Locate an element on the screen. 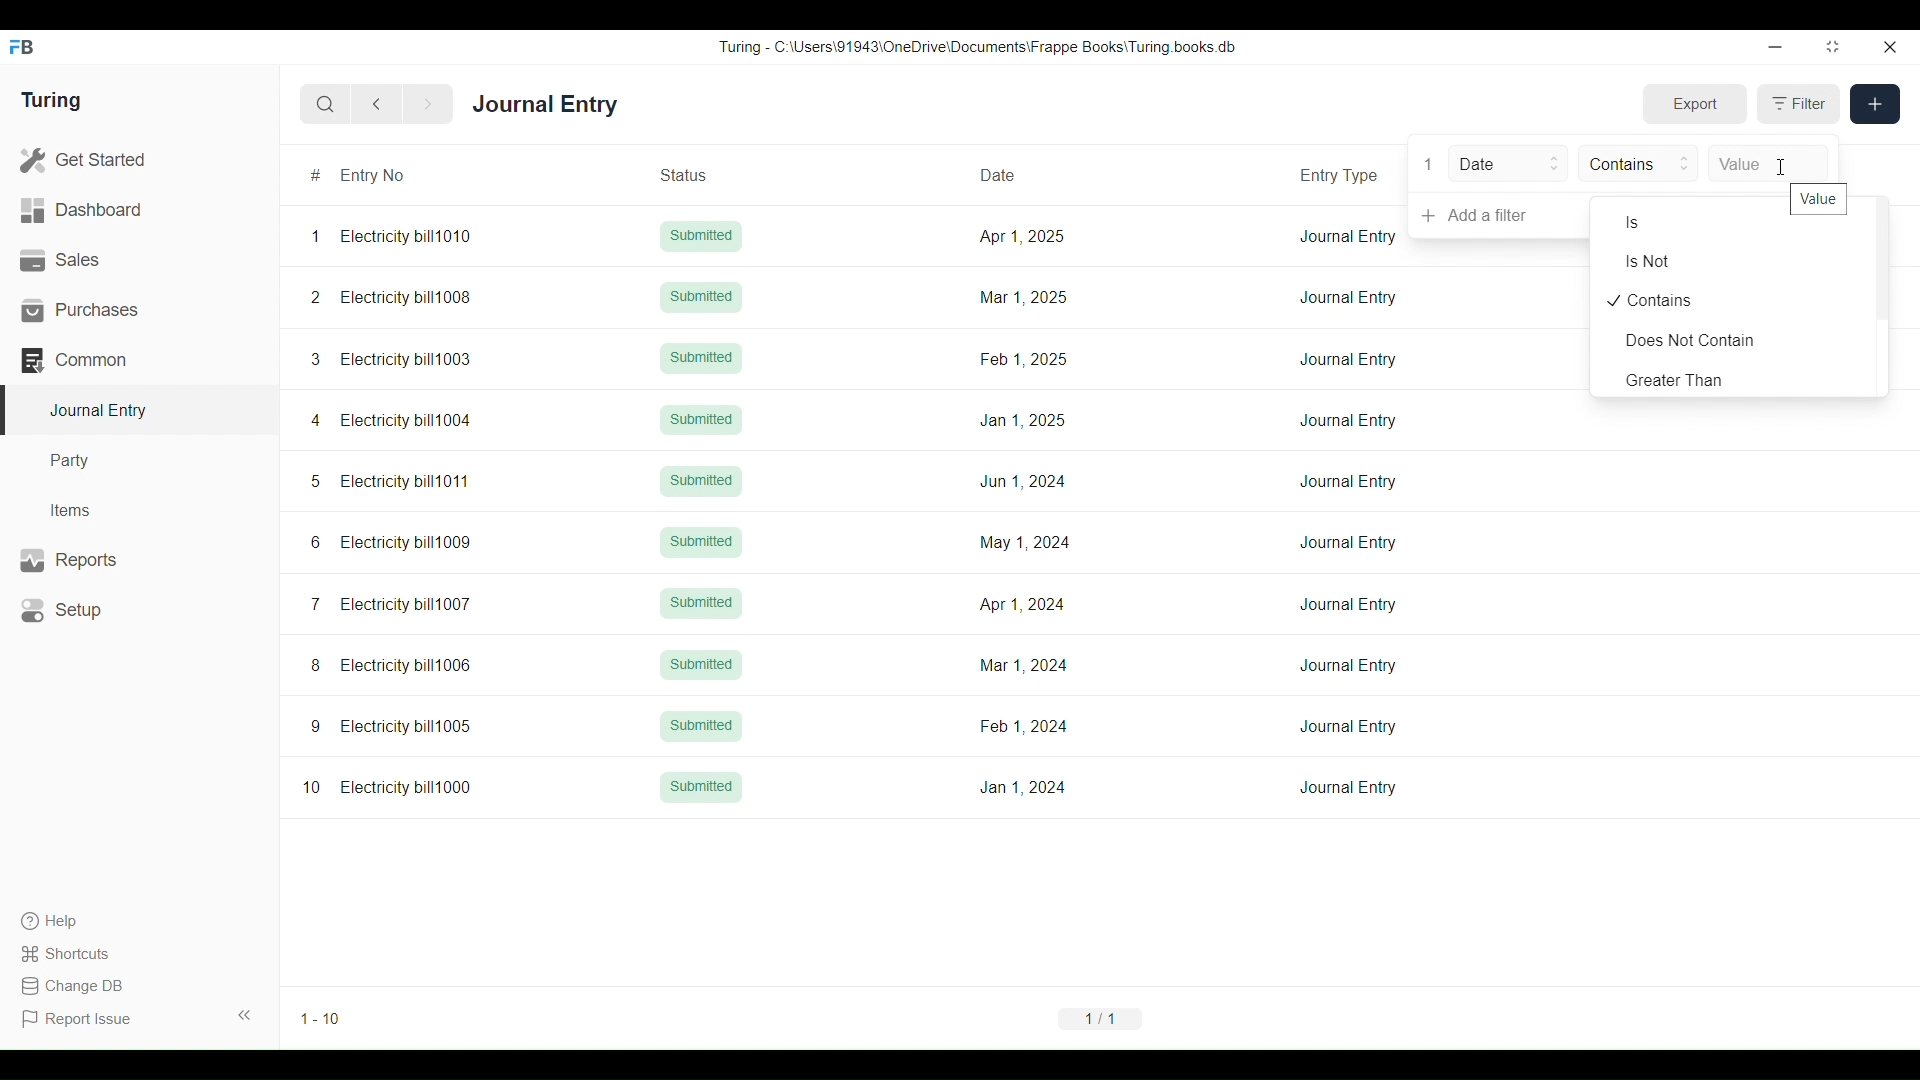 Image resolution: width=1920 pixels, height=1080 pixels. 1/1 is located at coordinates (1100, 1018).